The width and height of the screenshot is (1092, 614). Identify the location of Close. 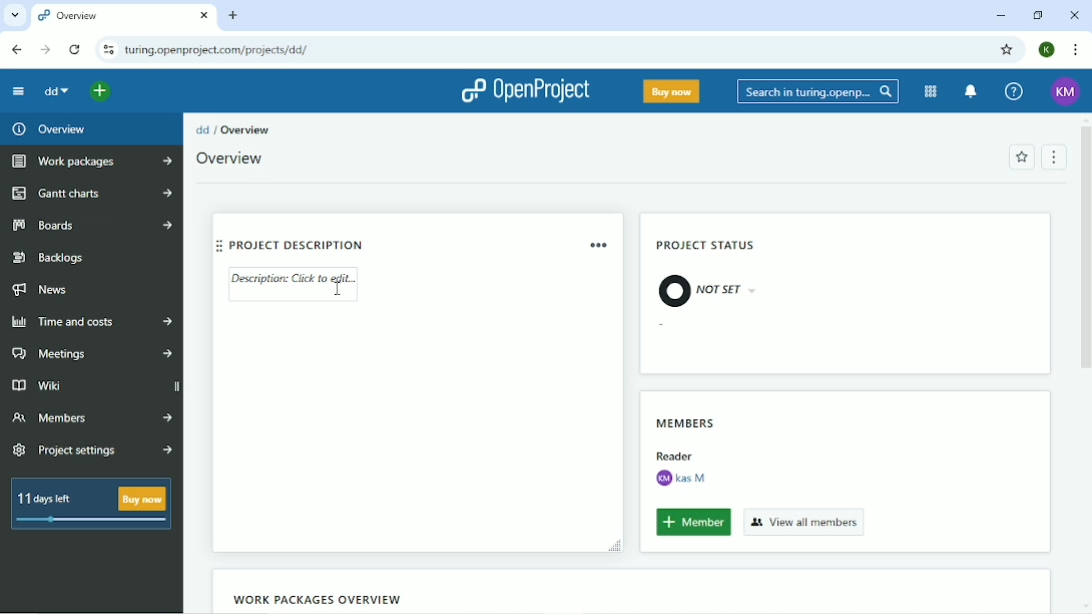
(1075, 15).